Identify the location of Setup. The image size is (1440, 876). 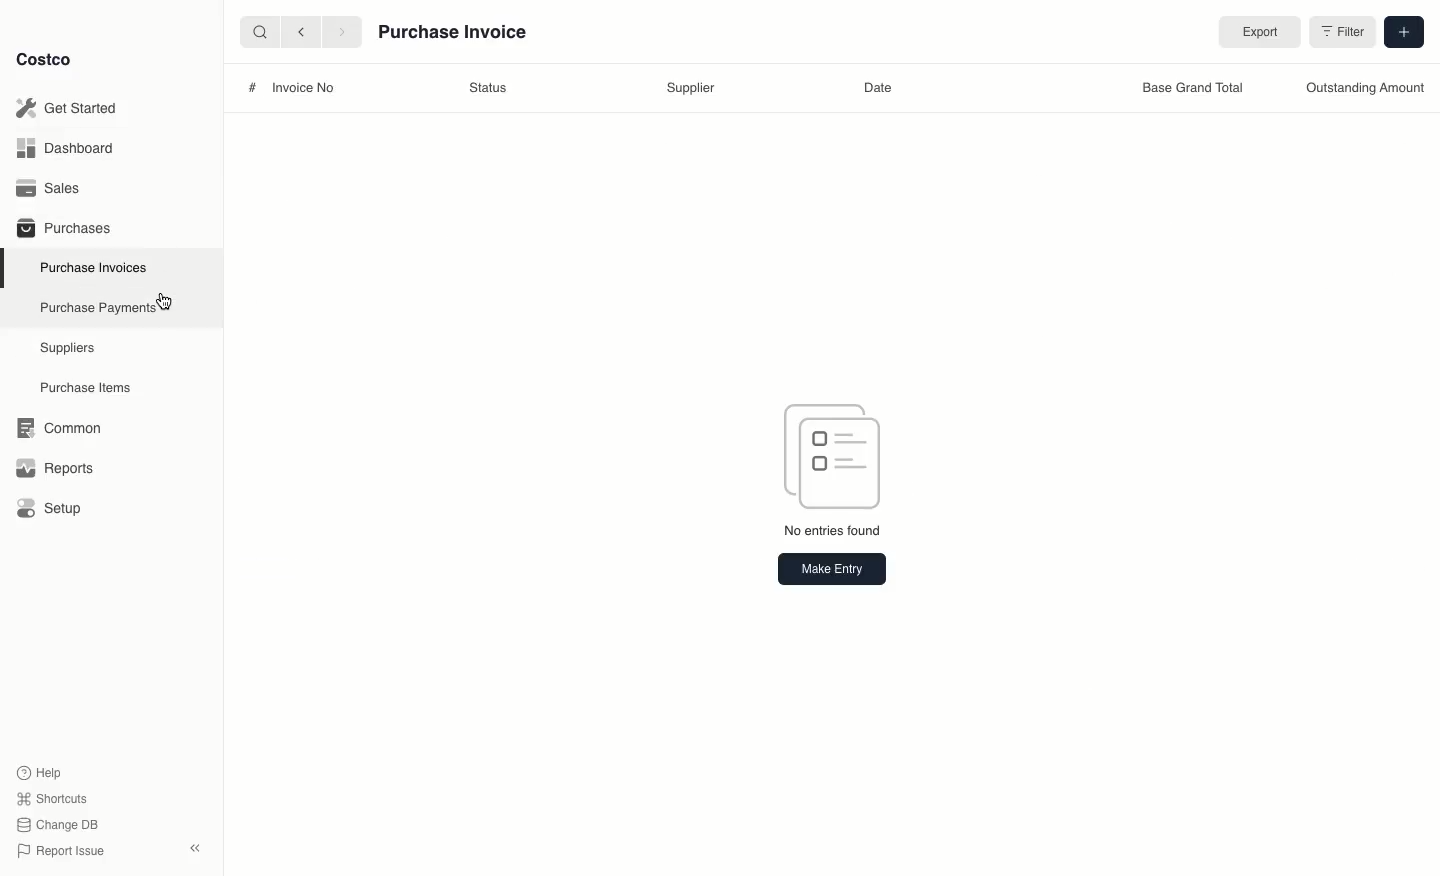
(56, 510).